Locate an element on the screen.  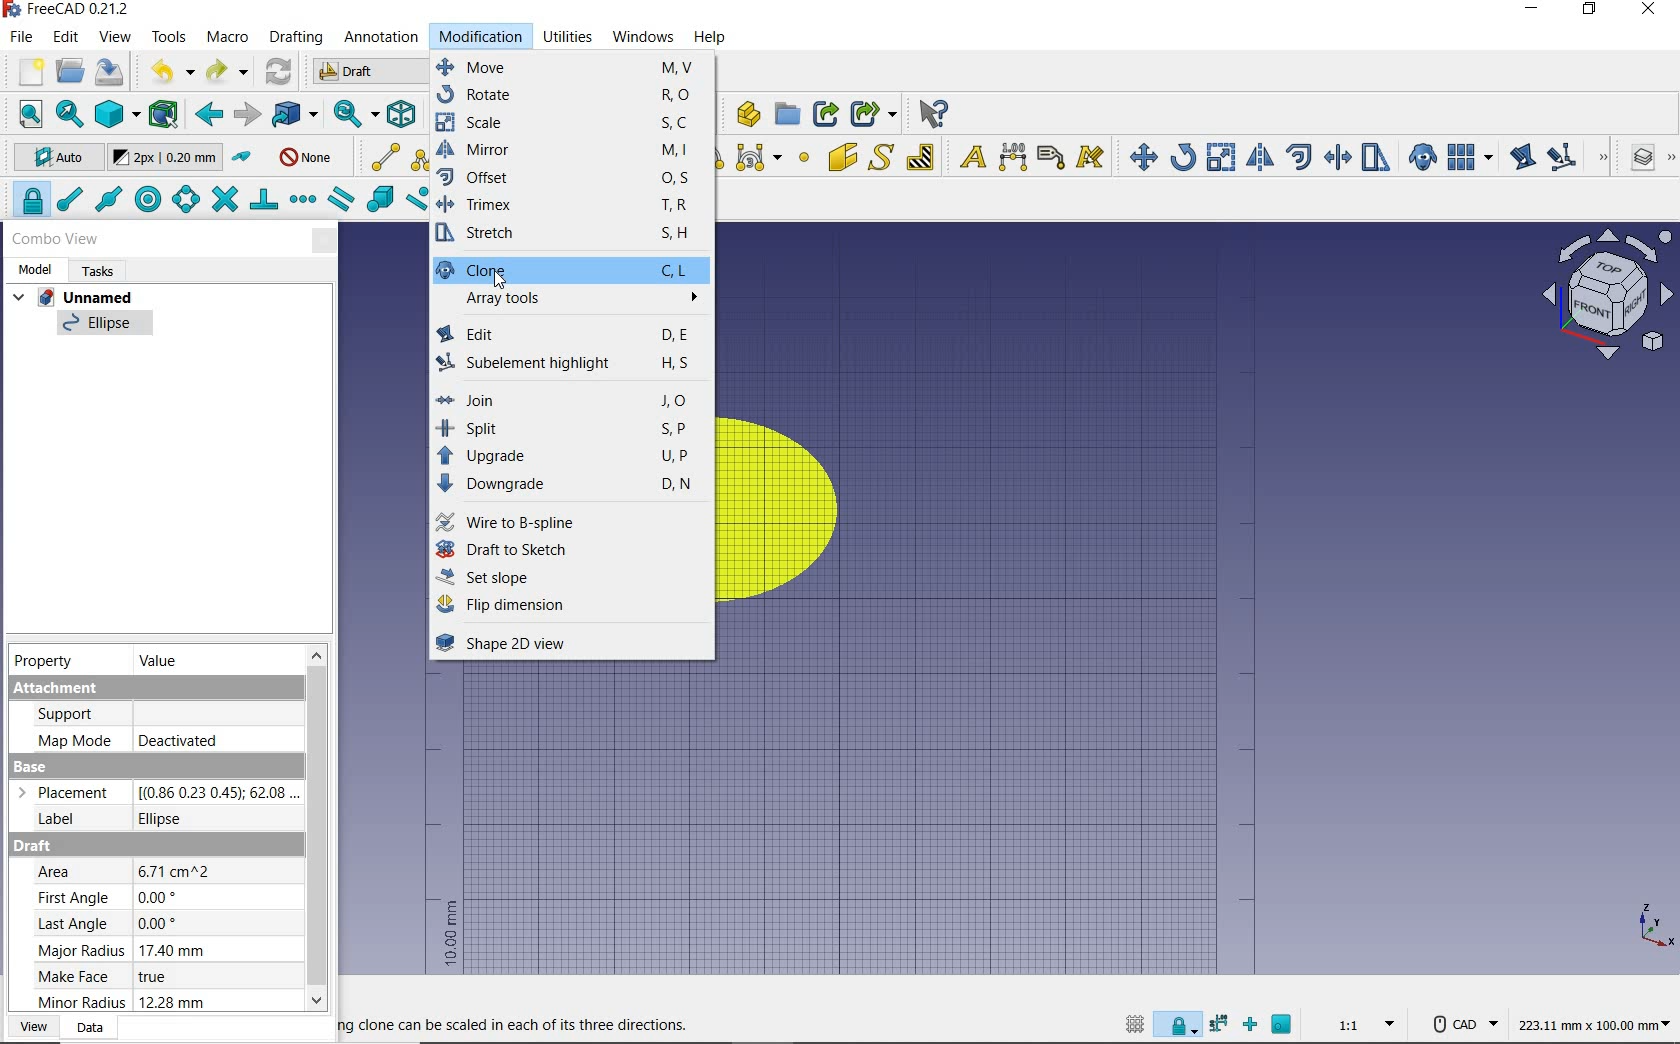
snap parallel is located at coordinates (341, 199).